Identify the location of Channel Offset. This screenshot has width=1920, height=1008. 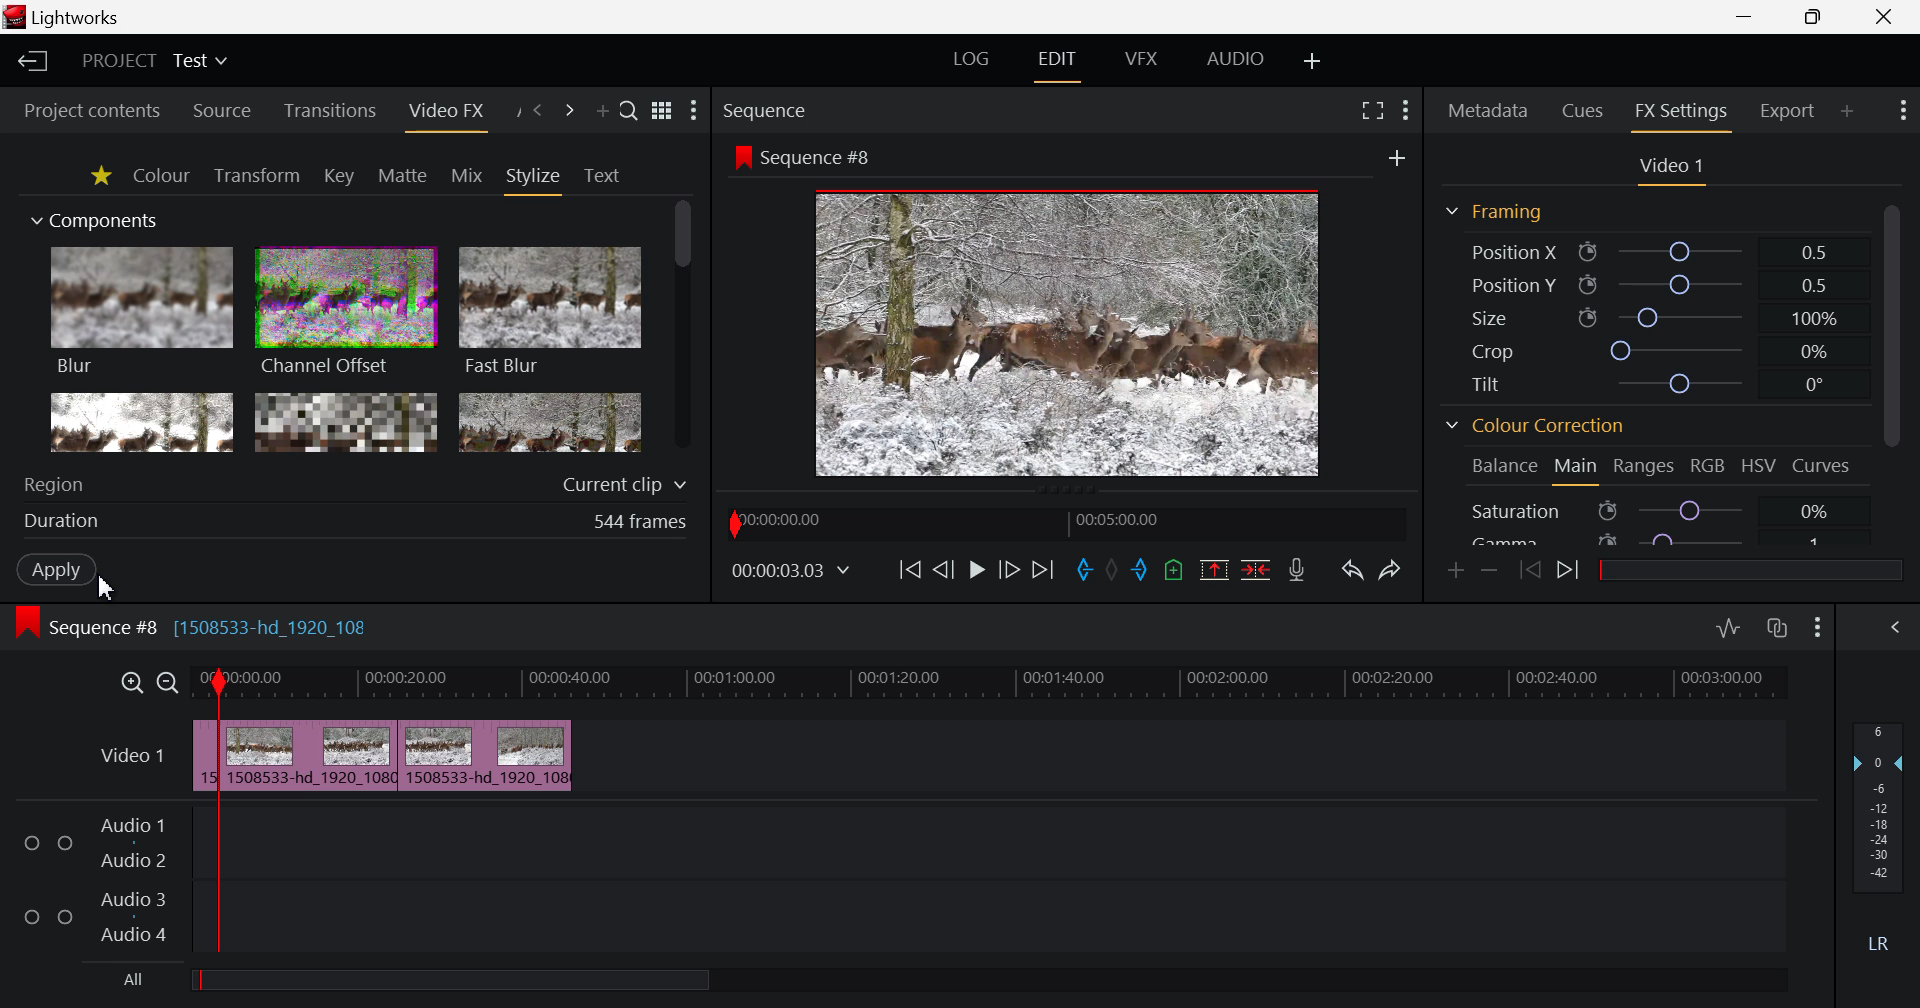
(346, 314).